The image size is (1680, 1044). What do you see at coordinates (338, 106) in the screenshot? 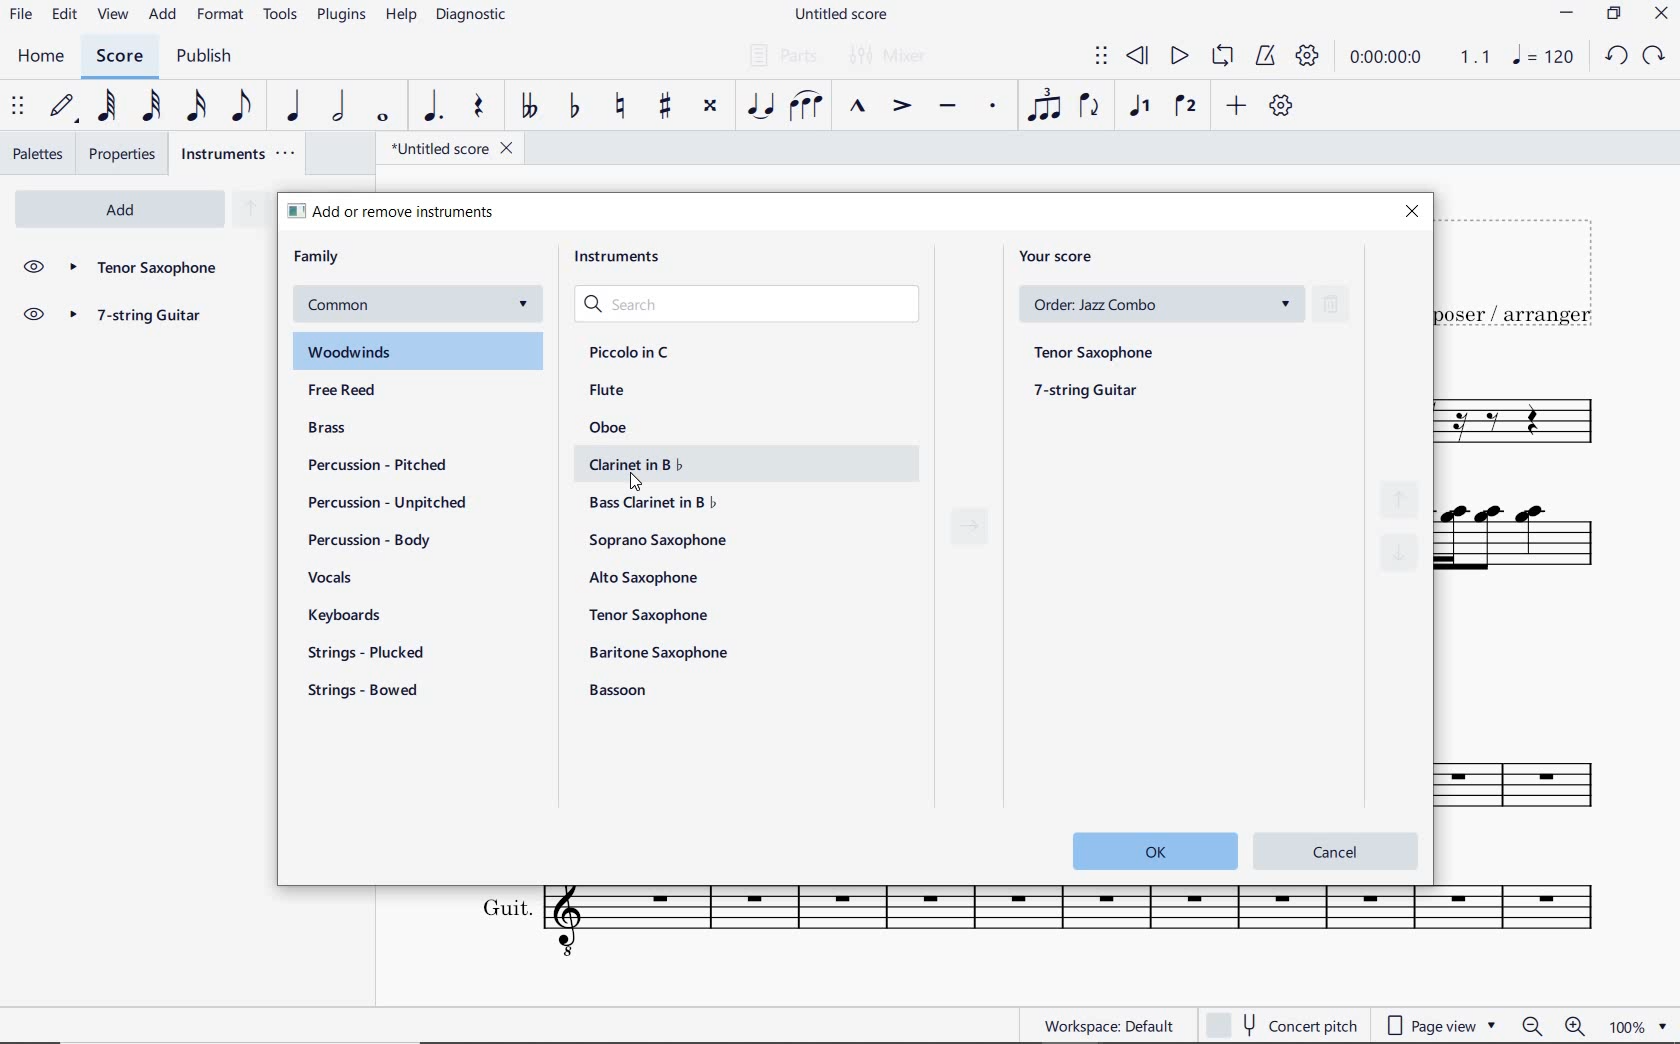
I see `HALF NOTE` at bounding box center [338, 106].